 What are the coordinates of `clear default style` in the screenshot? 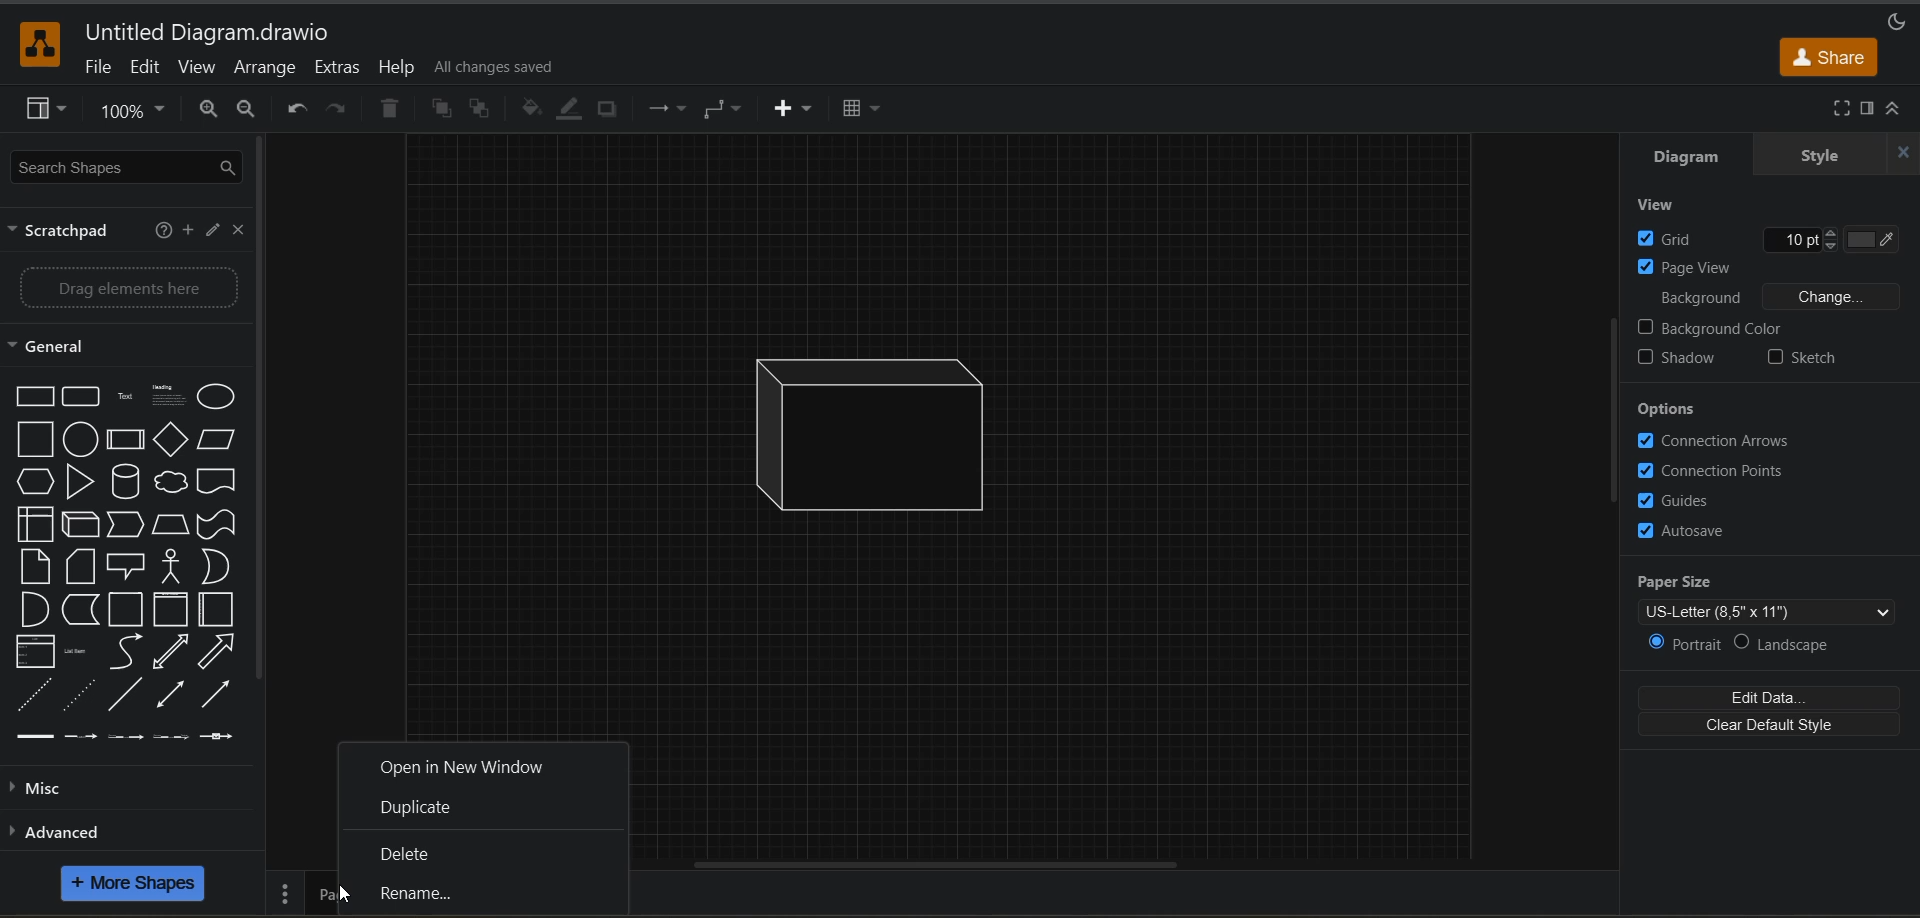 It's located at (1770, 727).